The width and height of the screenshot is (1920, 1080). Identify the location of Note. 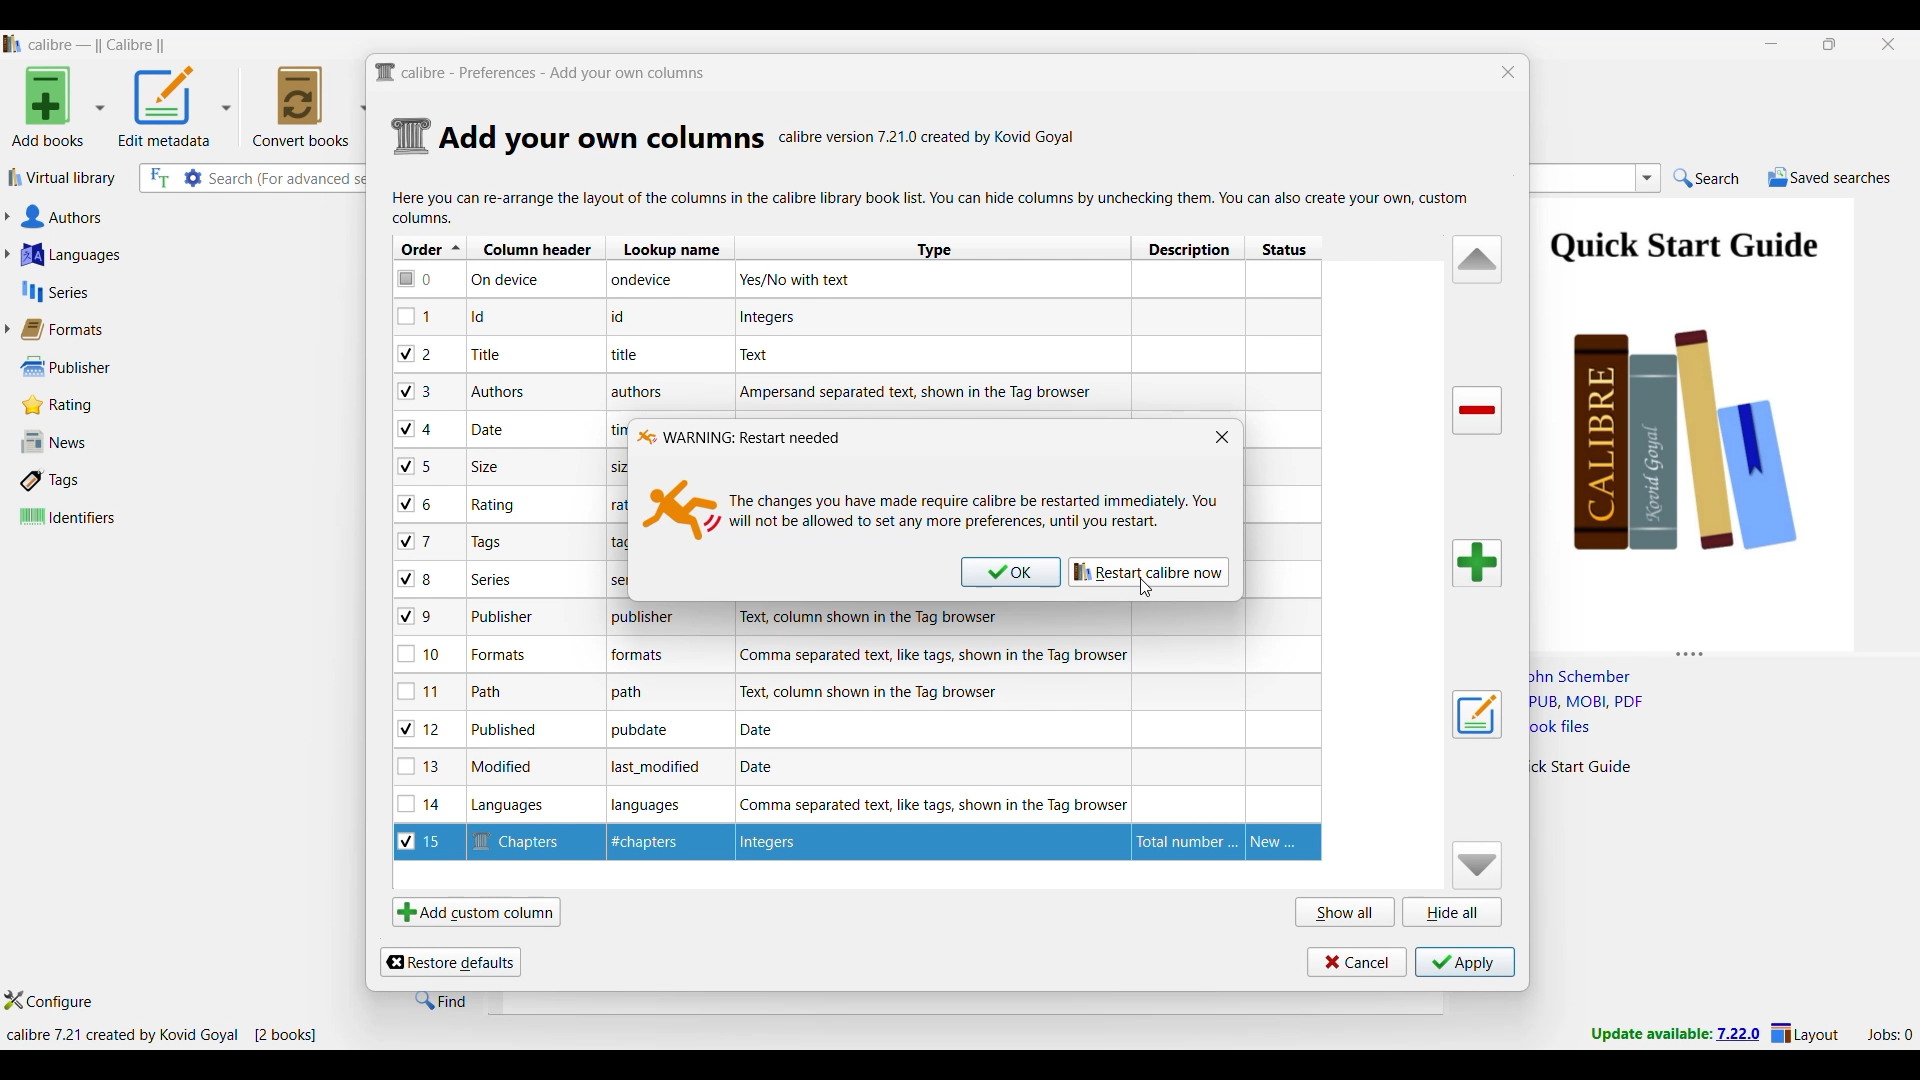
(488, 543).